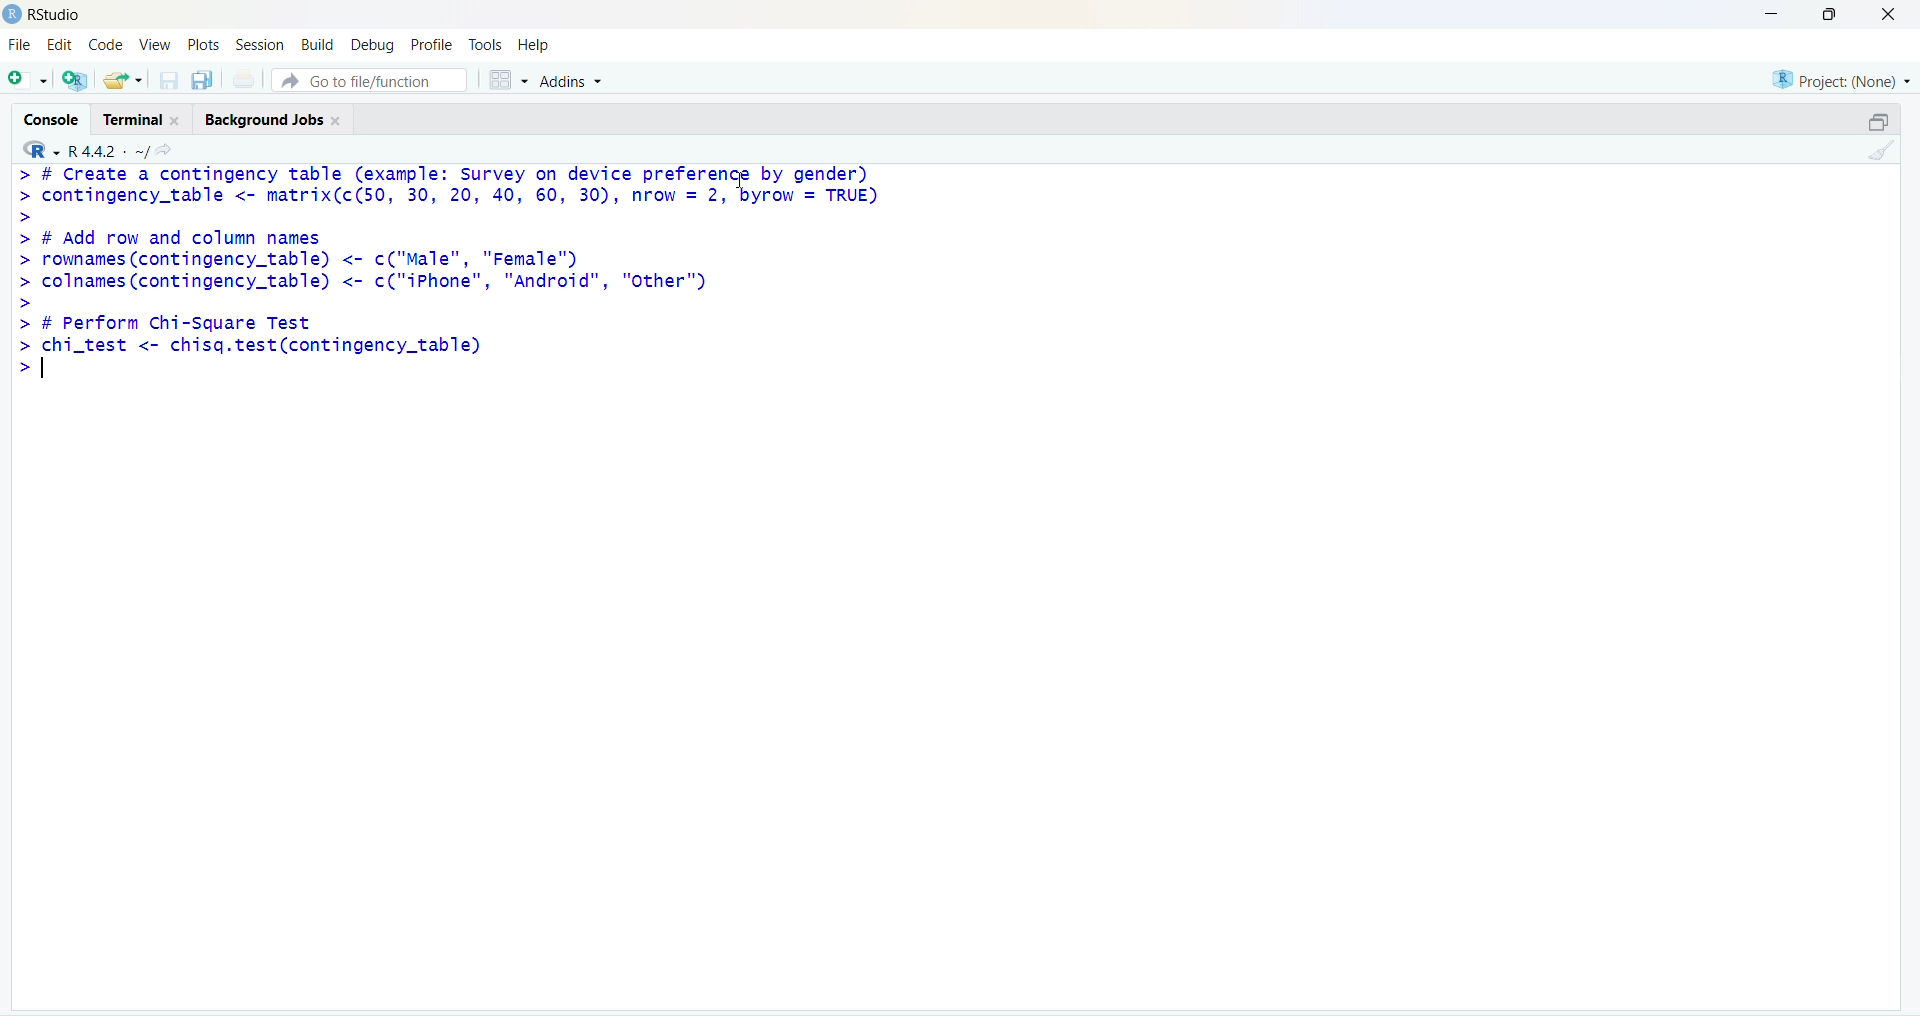 This screenshot has height=1016, width=1920. What do you see at coordinates (41, 149) in the screenshot?
I see `R` at bounding box center [41, 149].